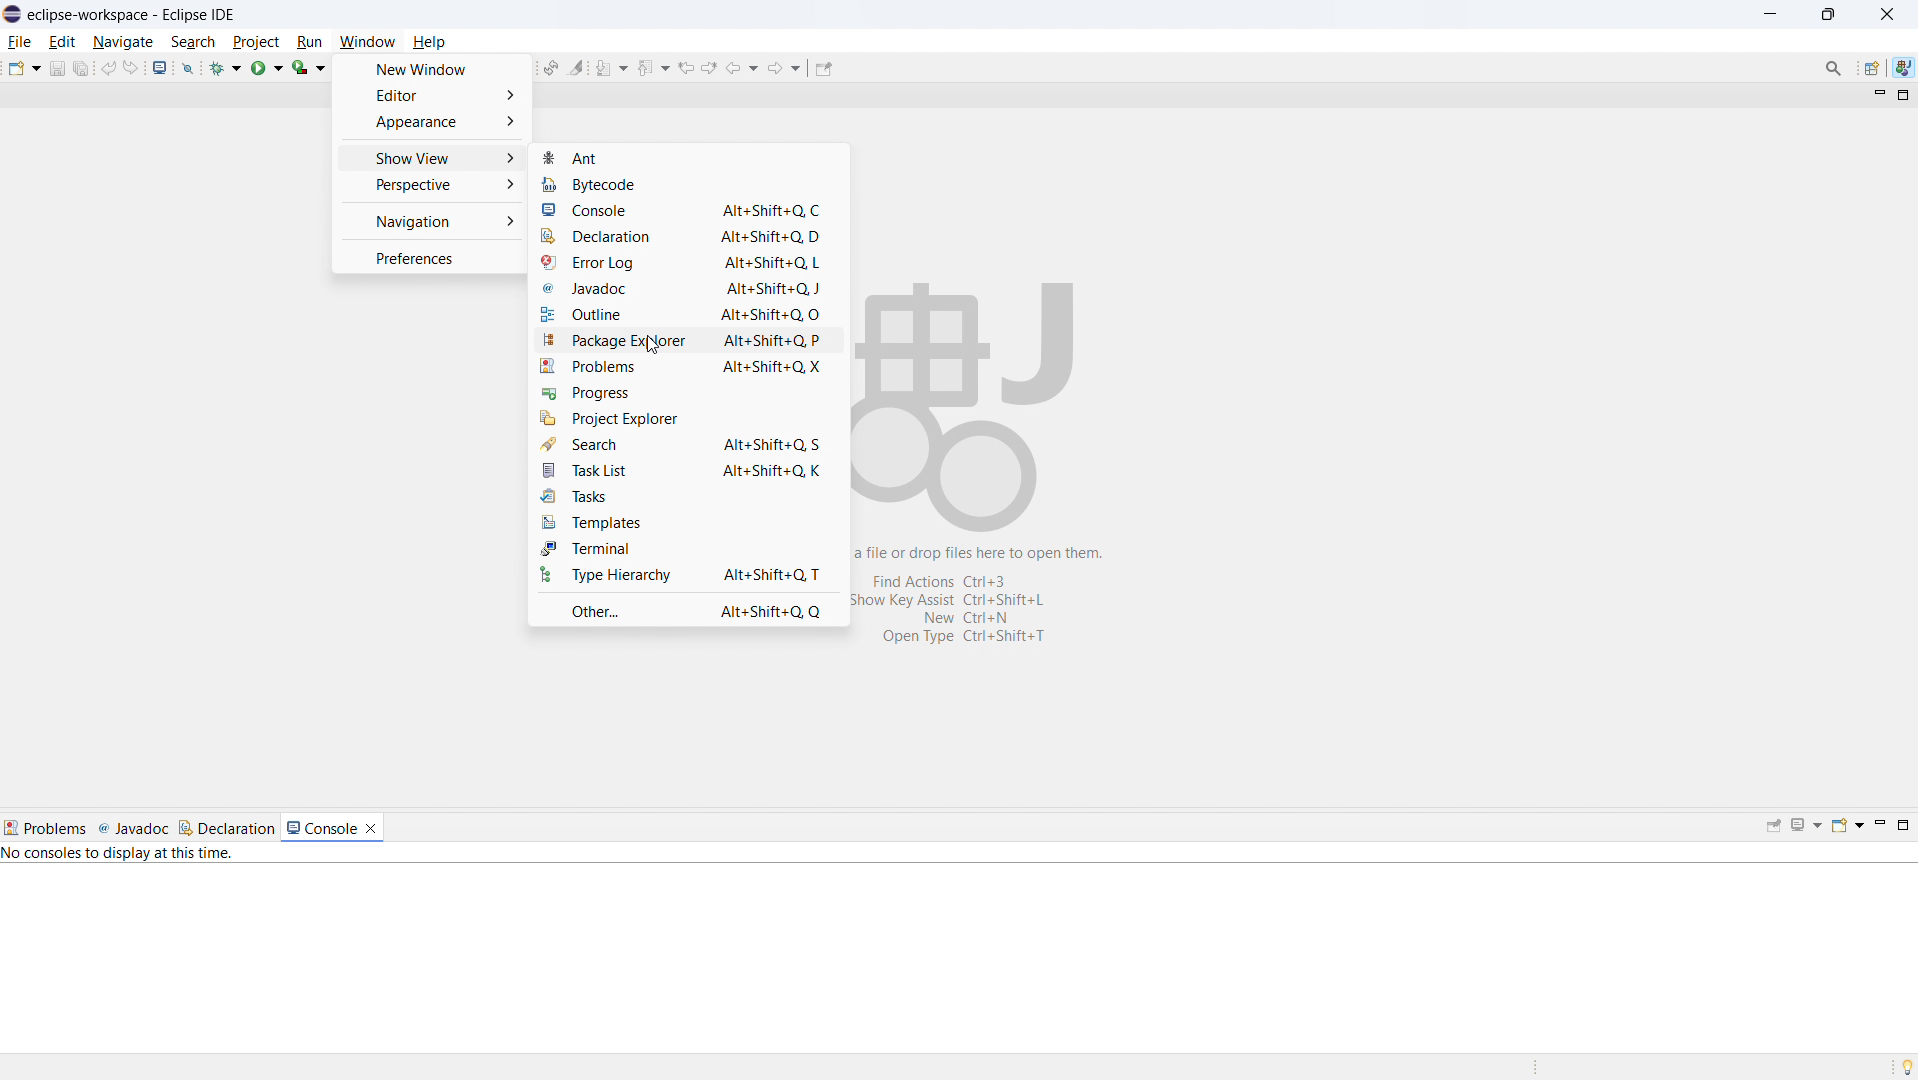 The height and width of the screenshot is (1080, 1918). I want to click on problems, so click(686, 366).